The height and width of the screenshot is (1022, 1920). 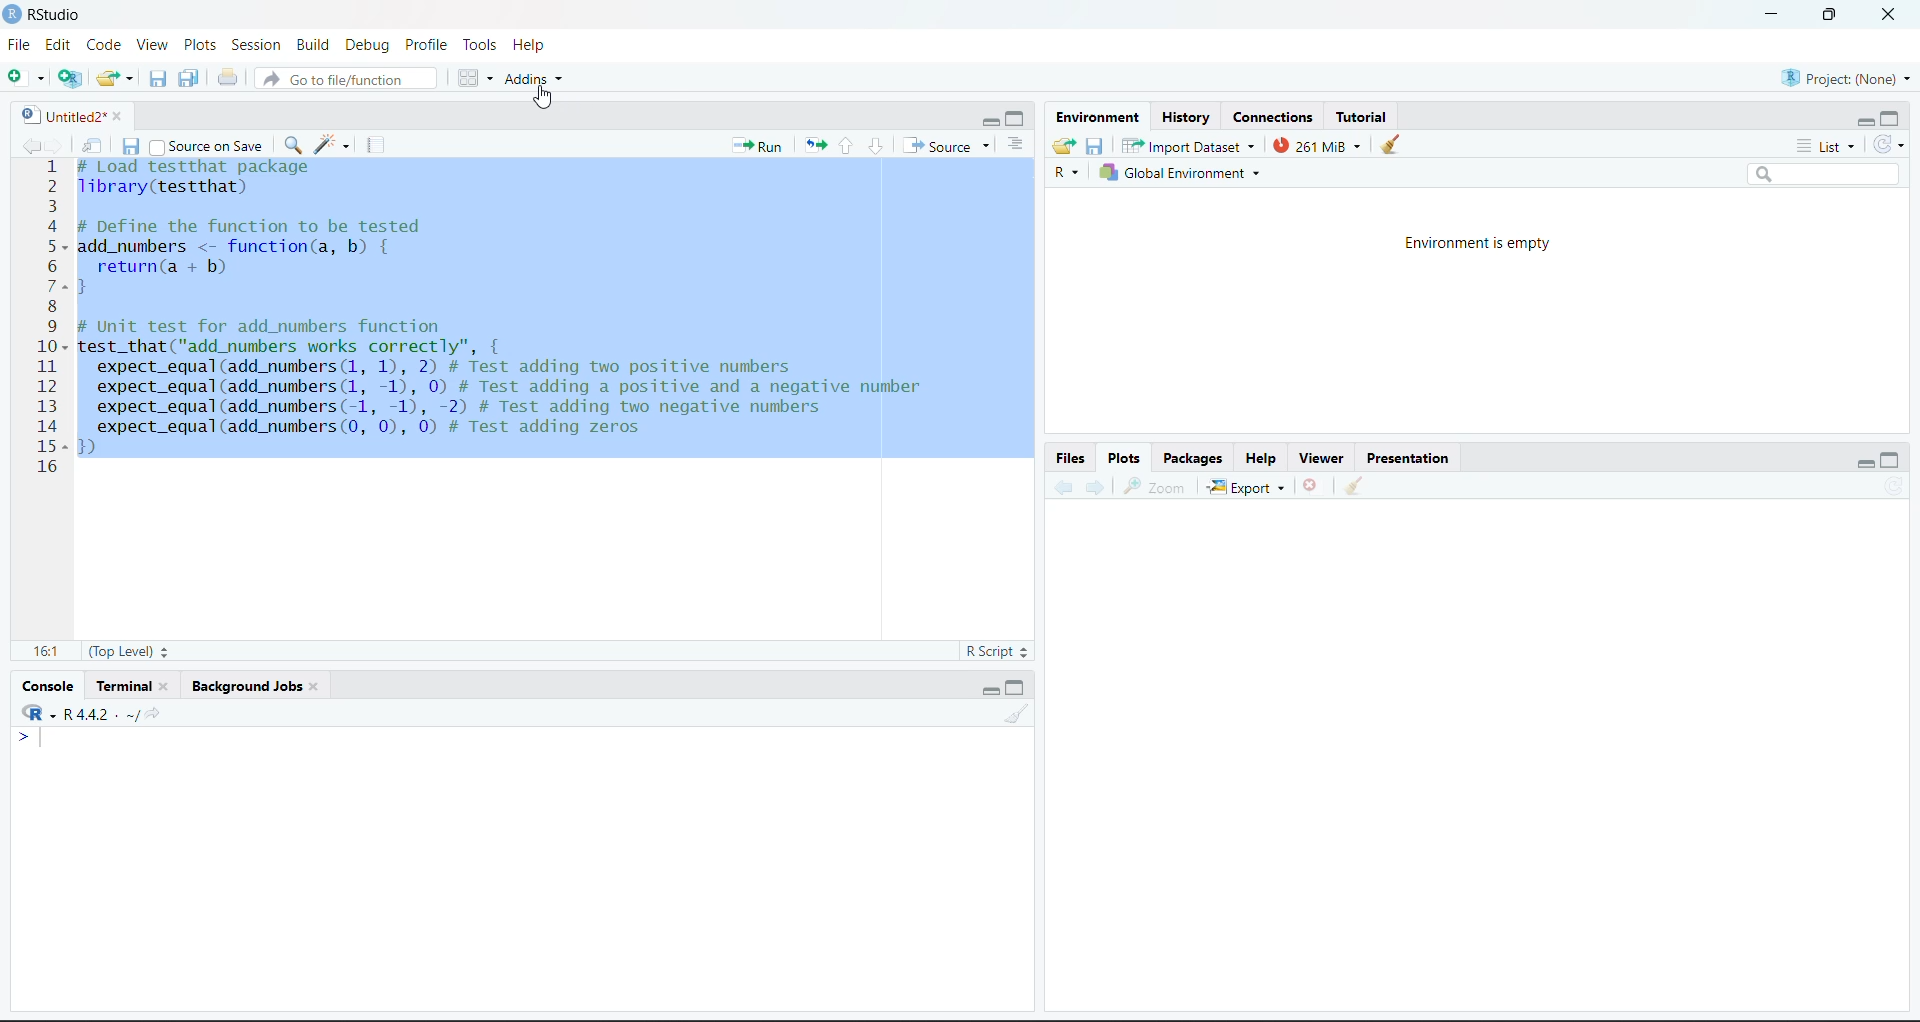 What do you see at coordinates (476, 79) in the screenshot?
I see `Workspace panes` at bounding box center [476, 79].